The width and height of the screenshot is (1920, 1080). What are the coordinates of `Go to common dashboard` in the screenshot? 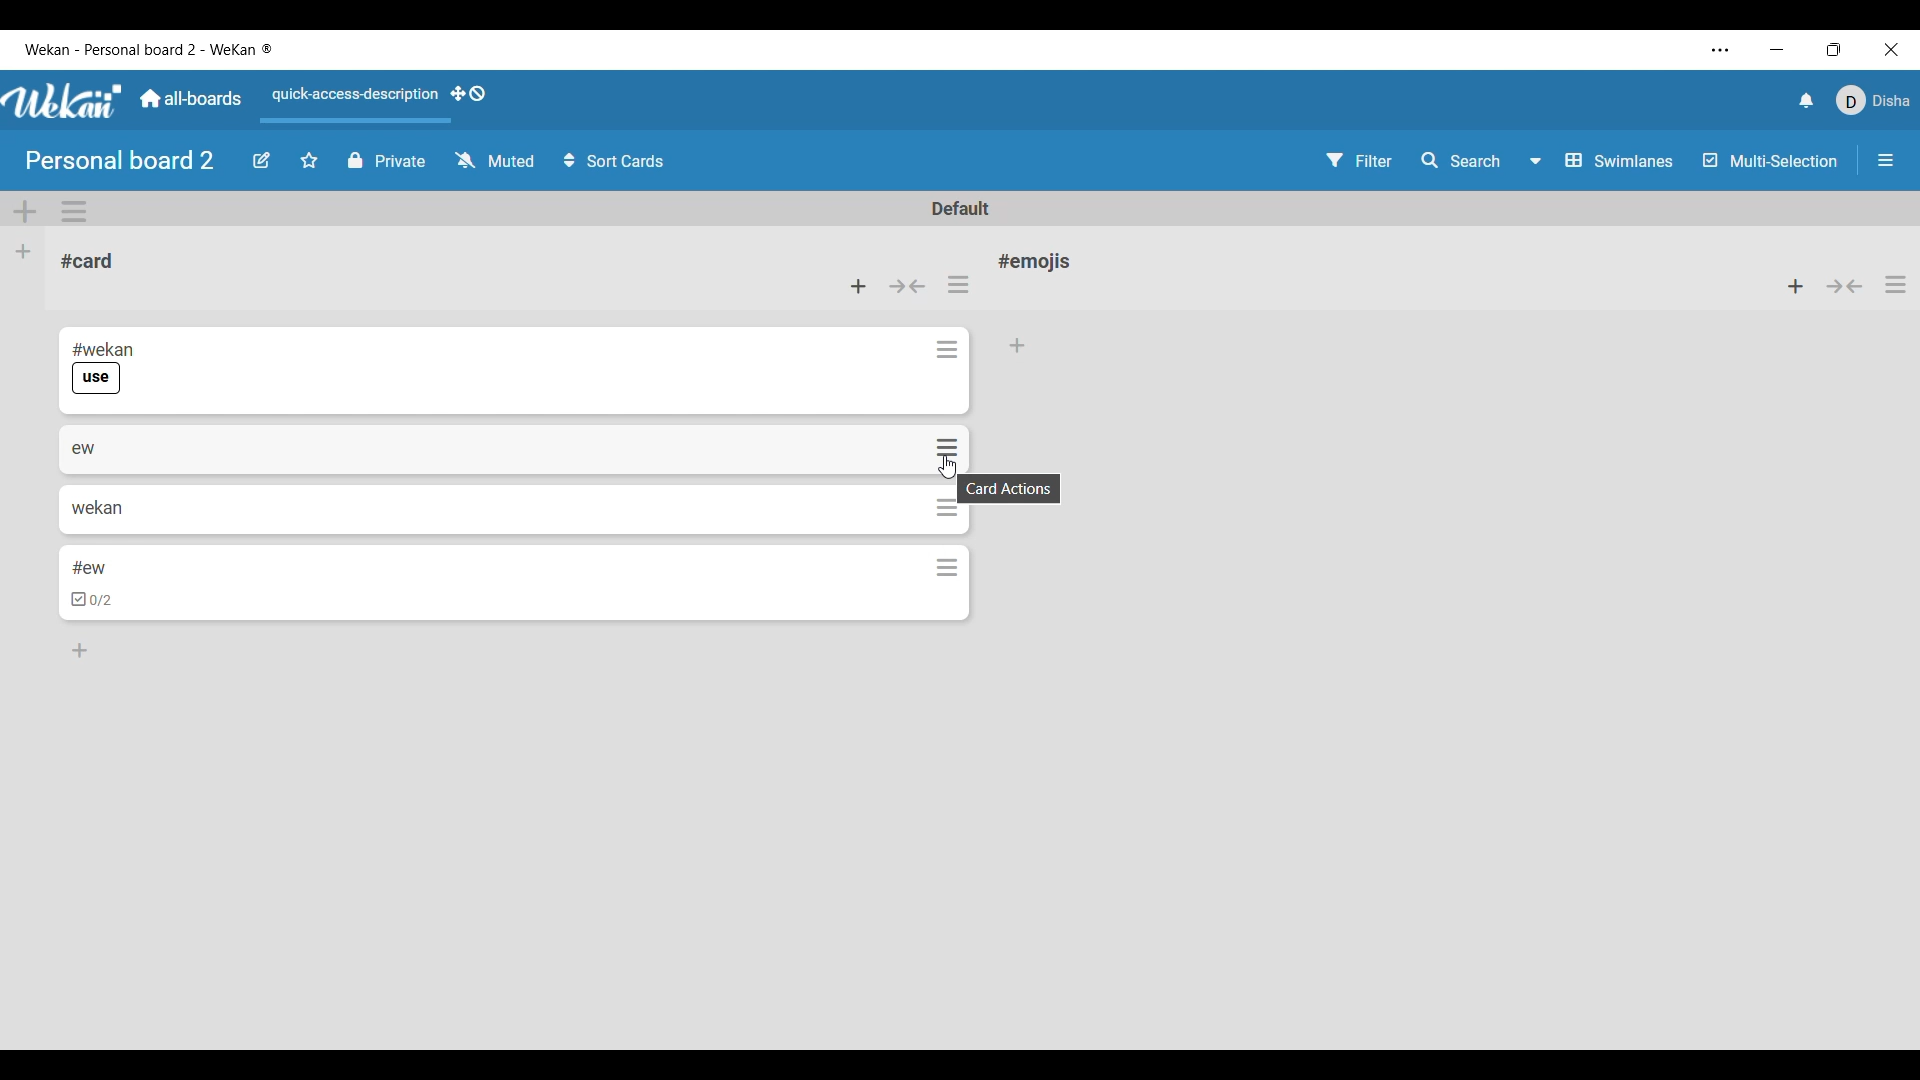 It's located at (191, 98).